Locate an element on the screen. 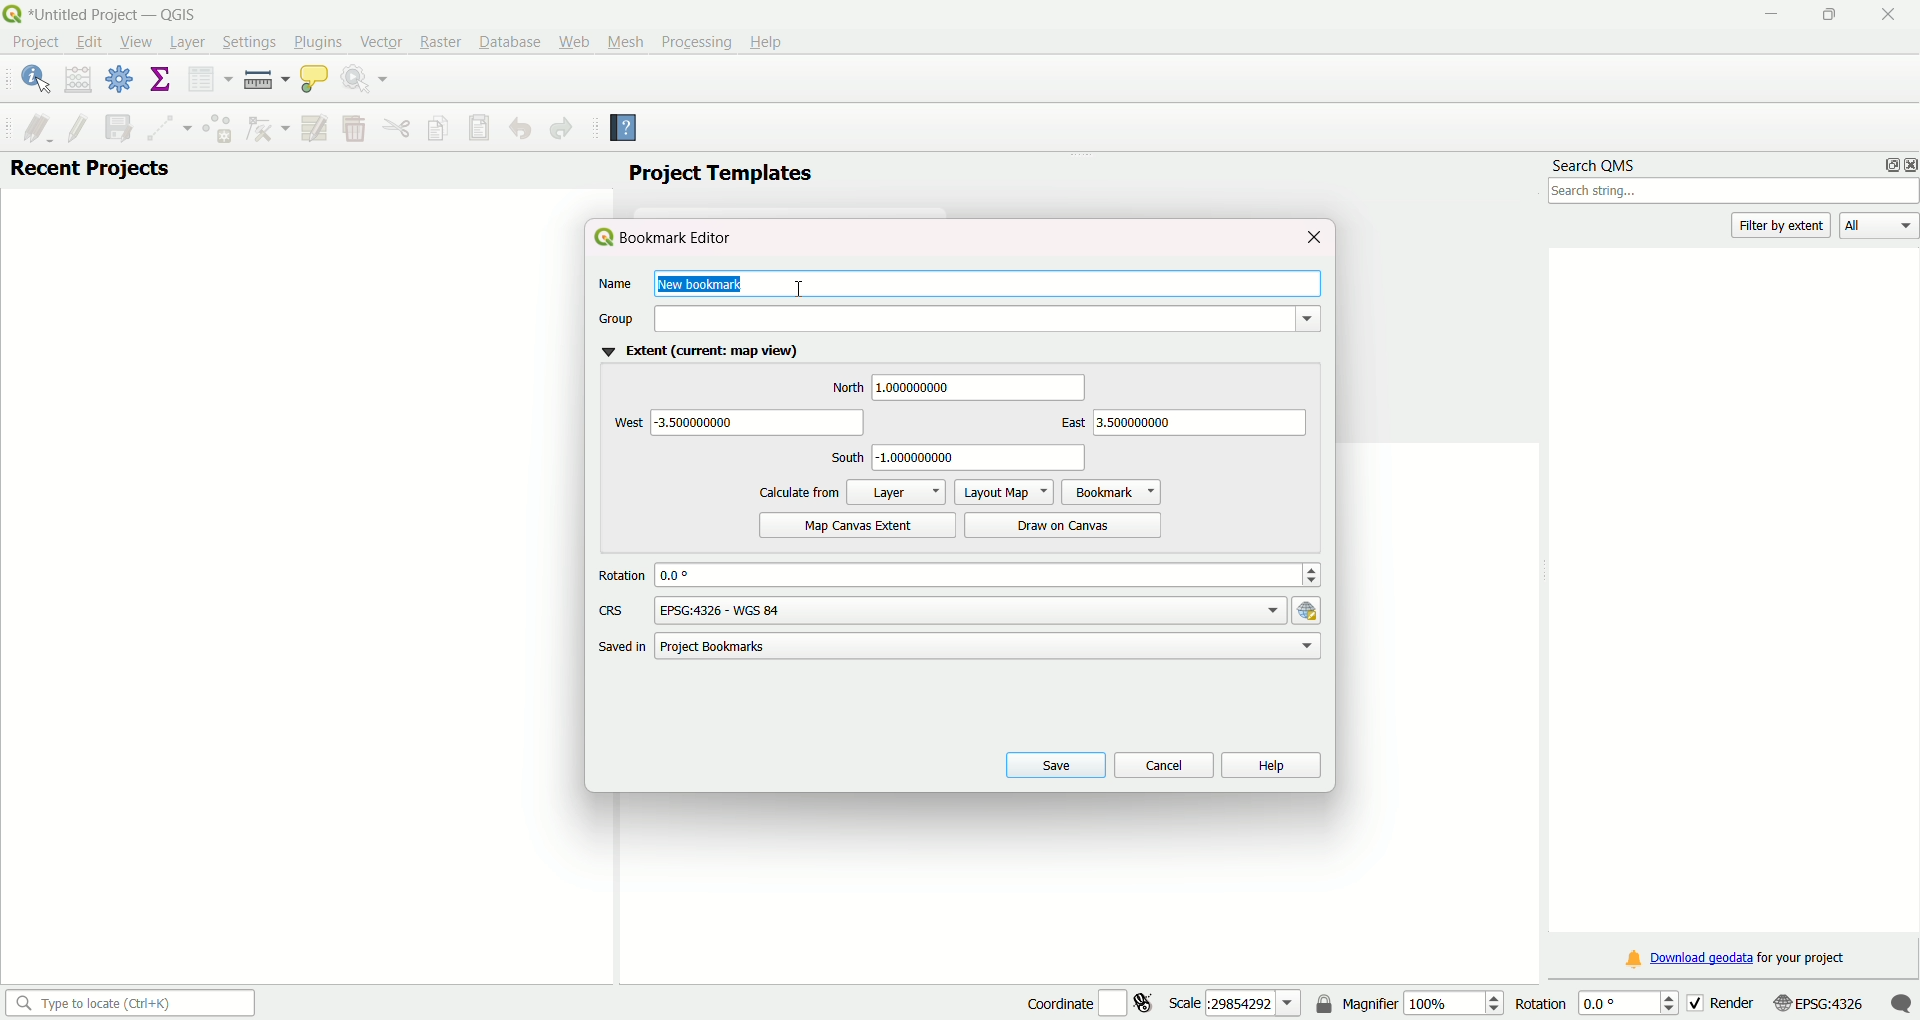 Image resolution: width=1920 pixels, height=1020 pixels. coordinate is located at coordinates (1056, 1001).